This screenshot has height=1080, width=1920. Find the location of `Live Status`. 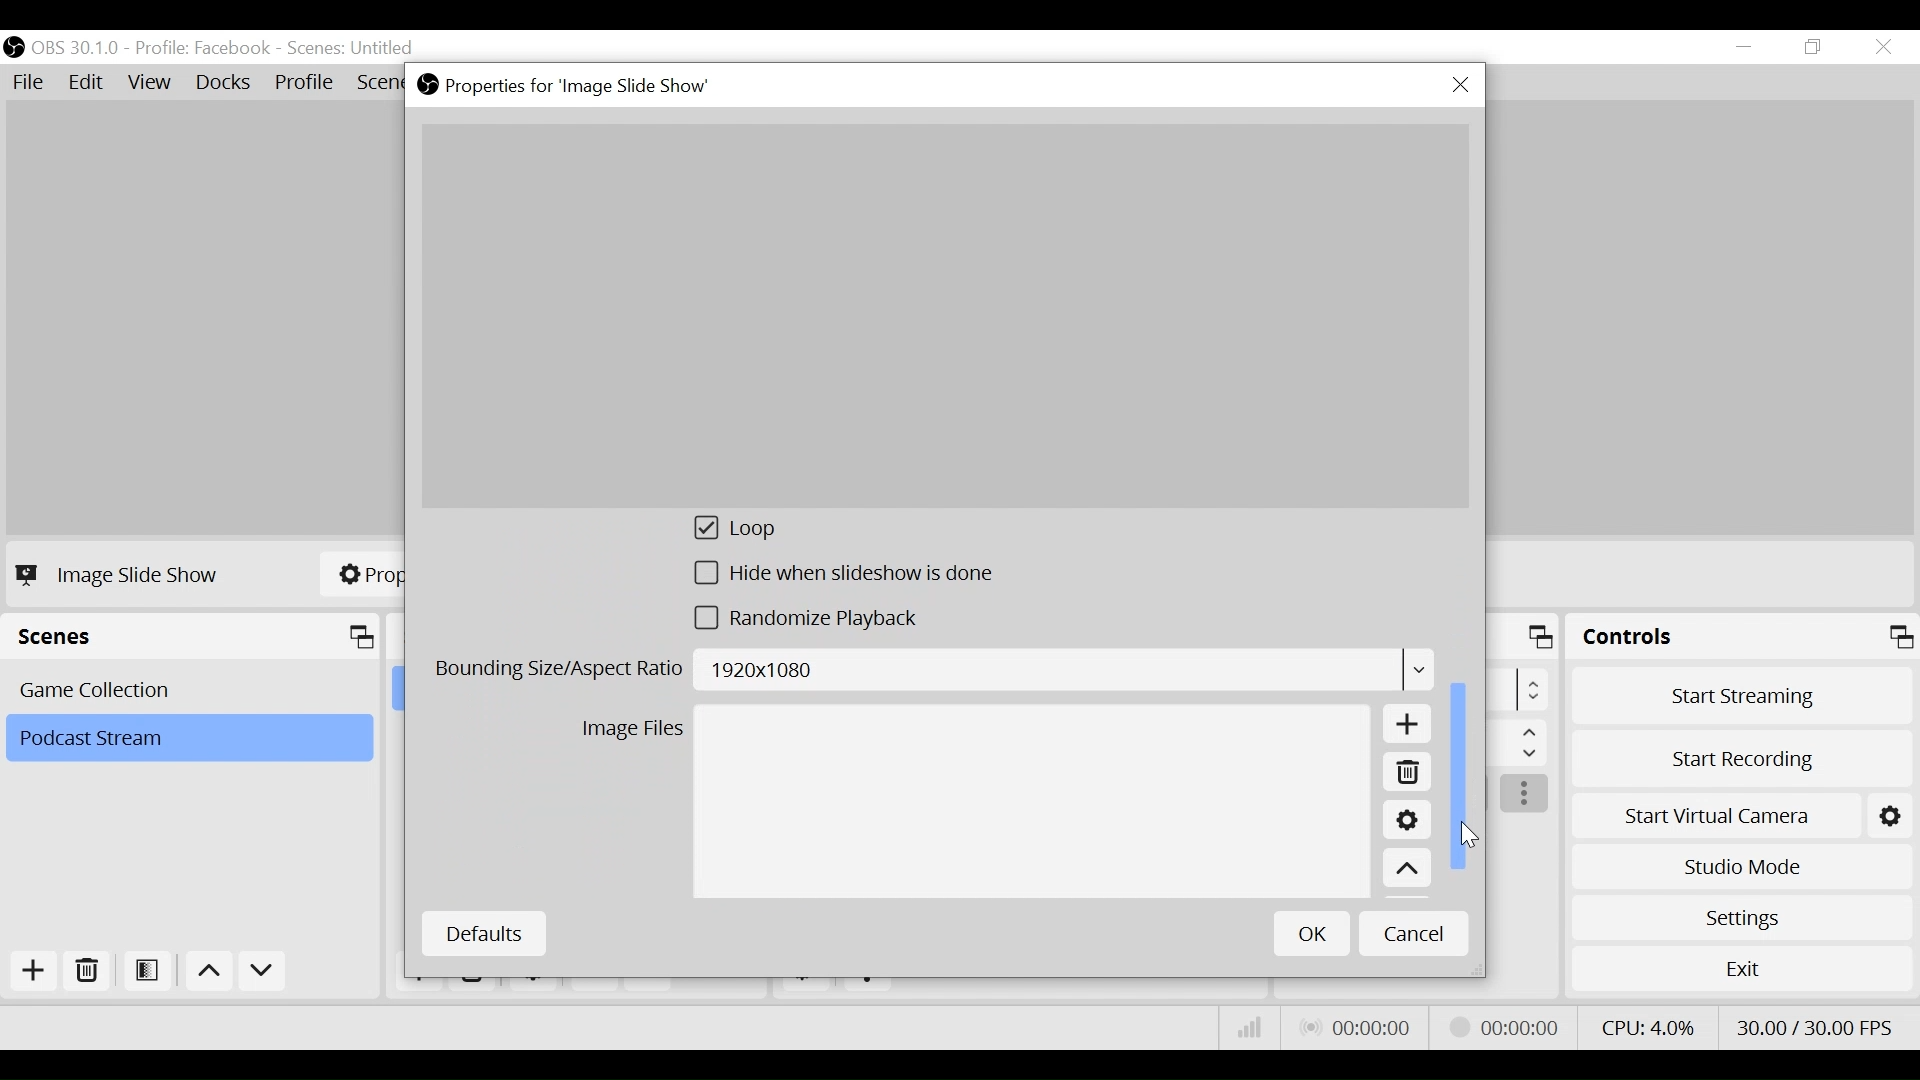

Live Status is located at coordinates (1354, 1028).